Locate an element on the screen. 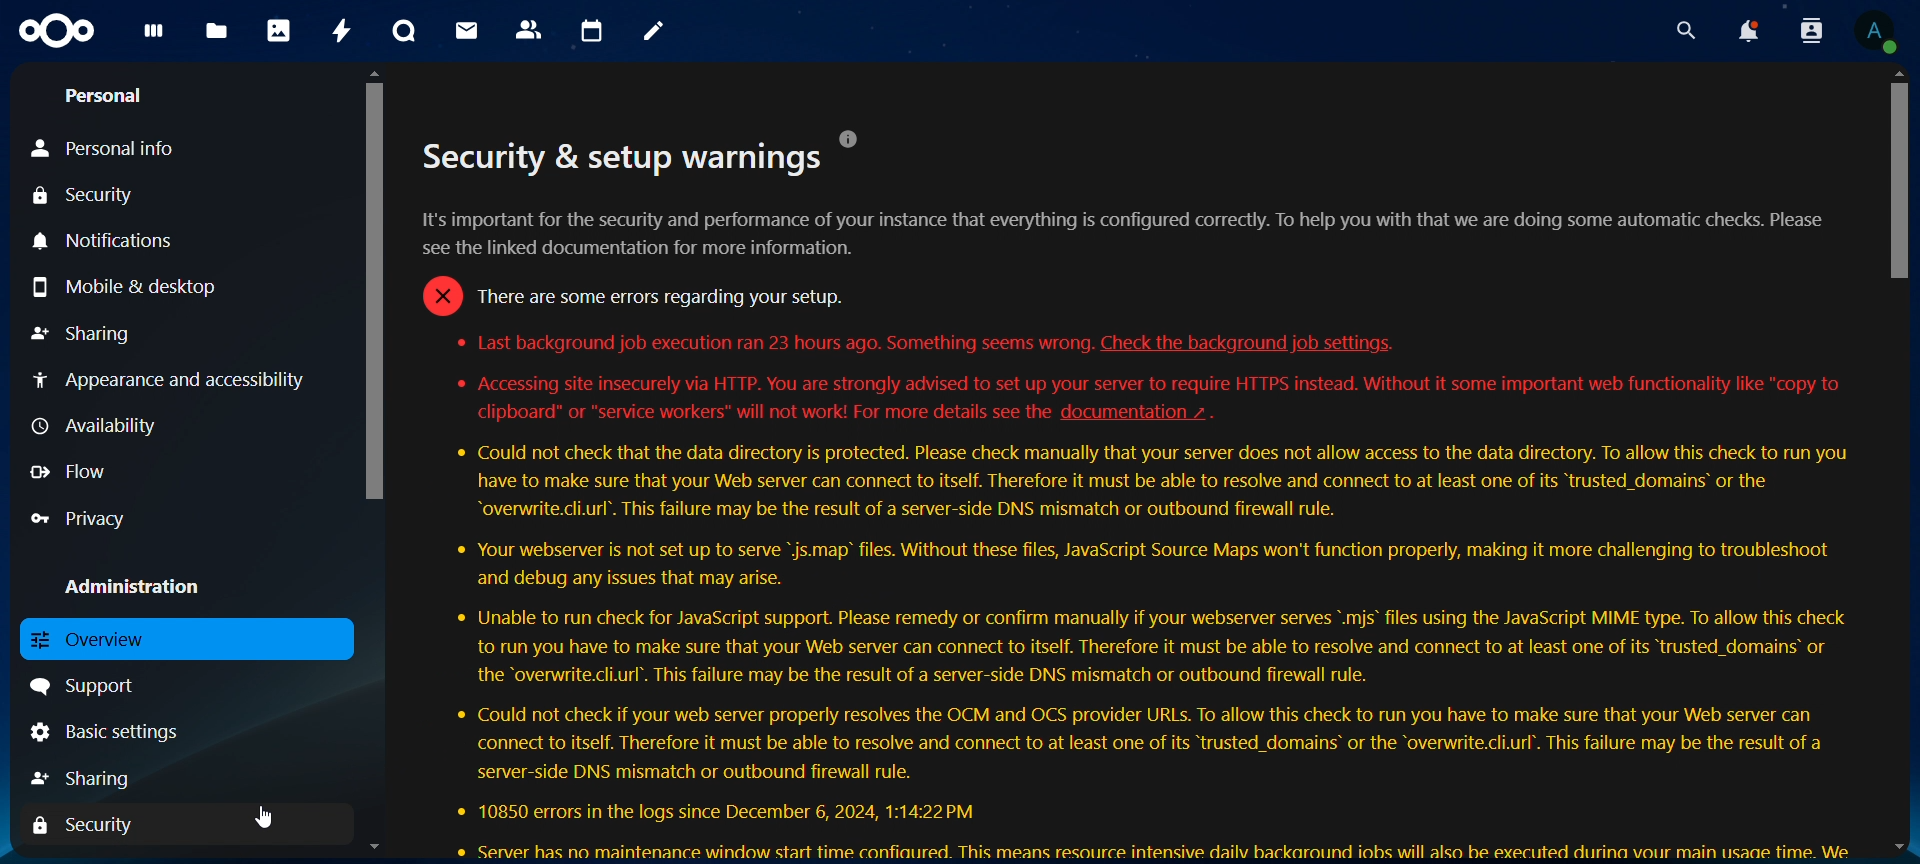  talk is located at coordinates (404, 29).